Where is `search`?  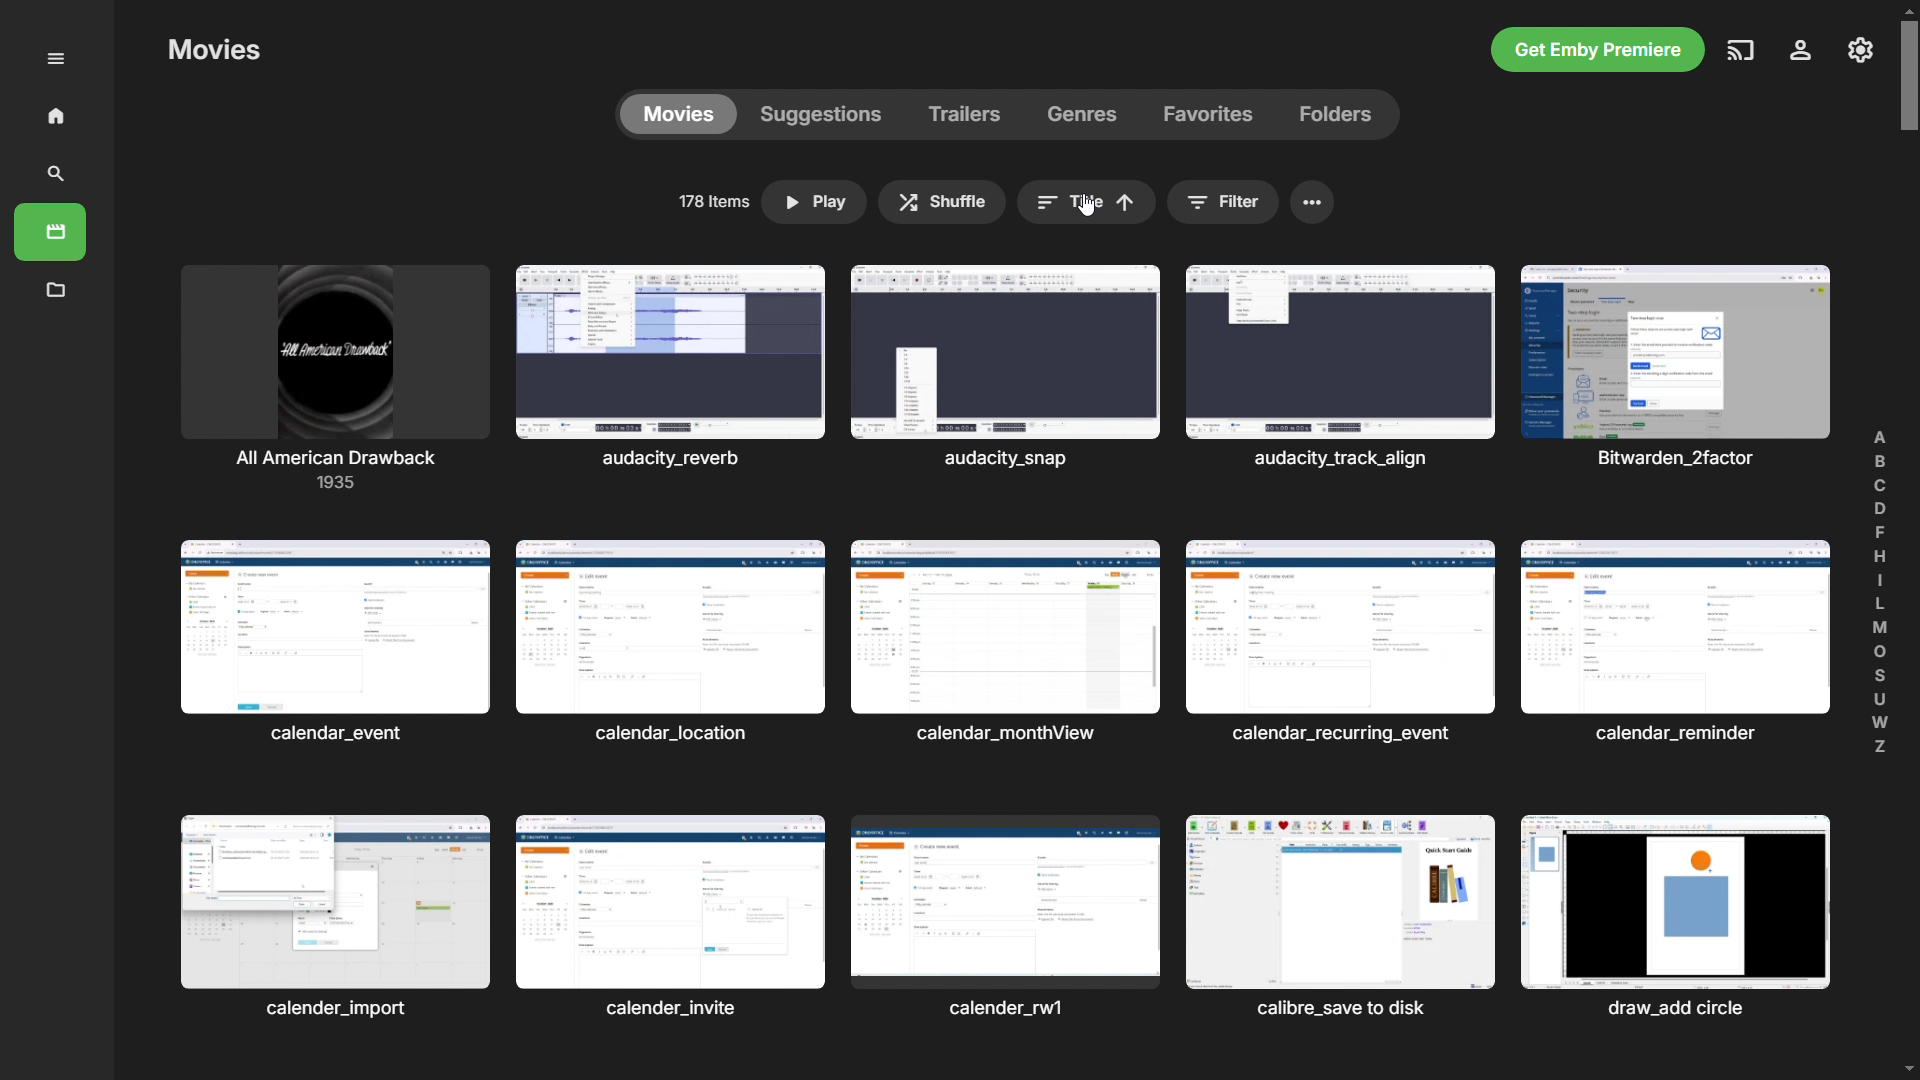
search is located at coordinates (55, 175).